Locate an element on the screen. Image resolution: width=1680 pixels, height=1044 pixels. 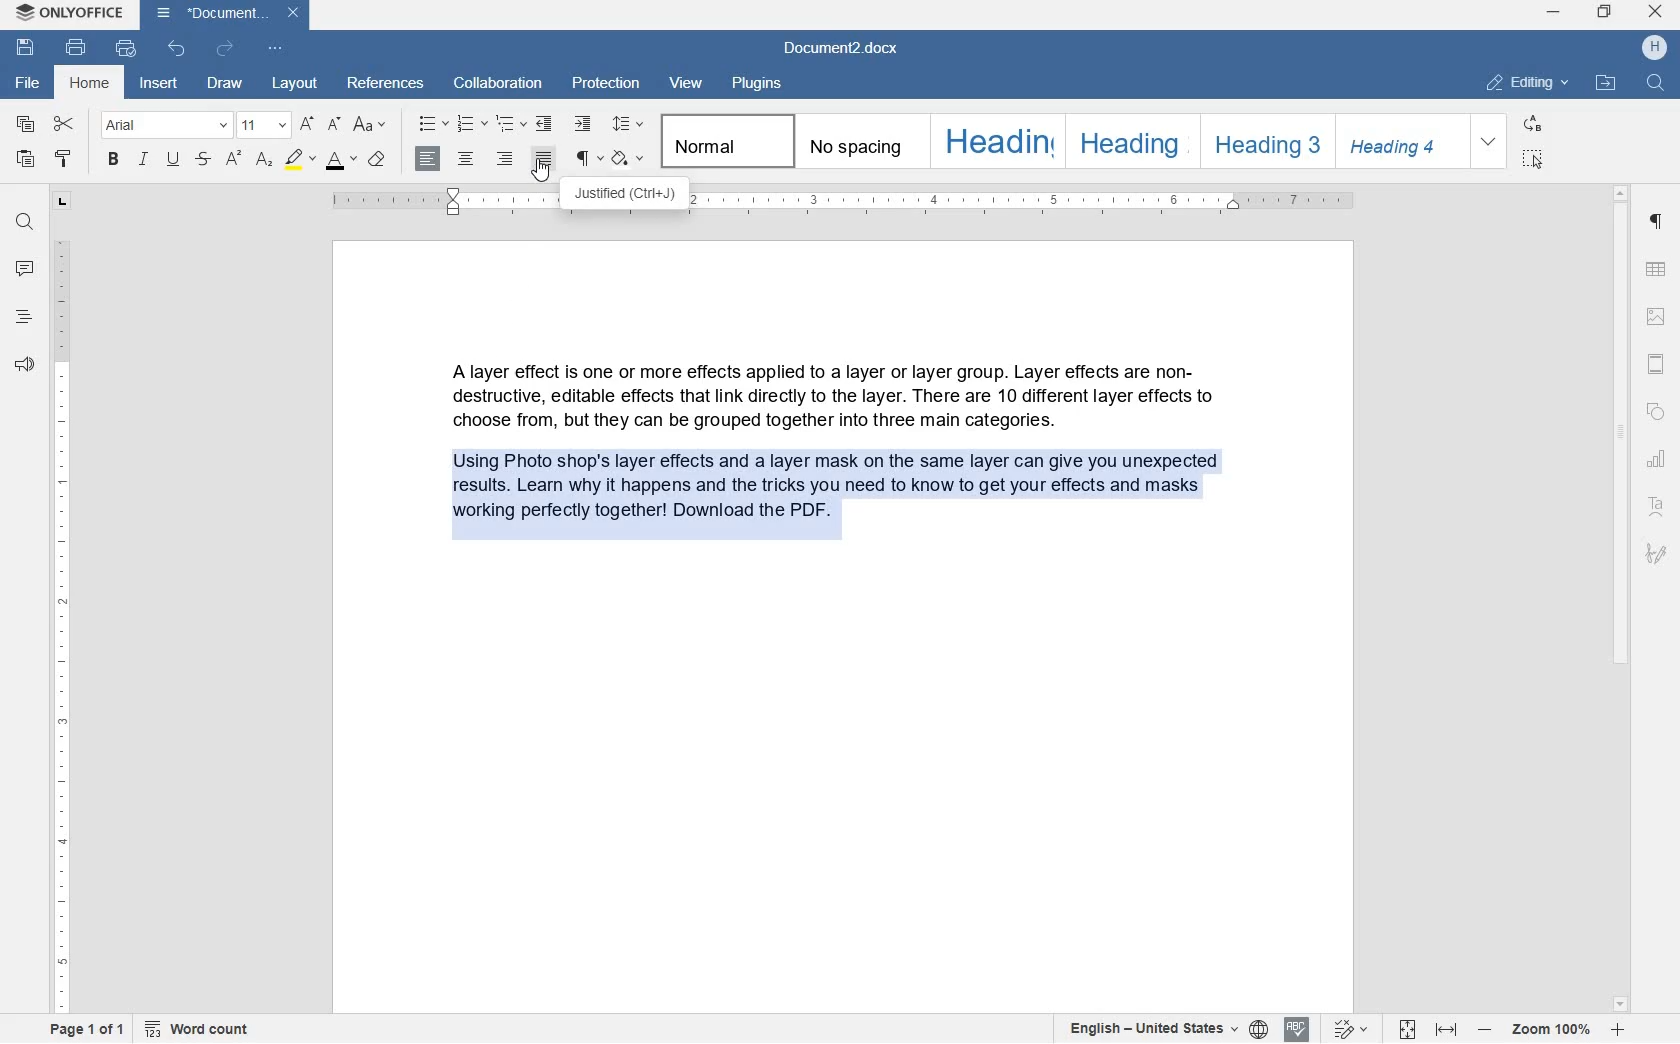
RULER is located at coordinates (59, 625).